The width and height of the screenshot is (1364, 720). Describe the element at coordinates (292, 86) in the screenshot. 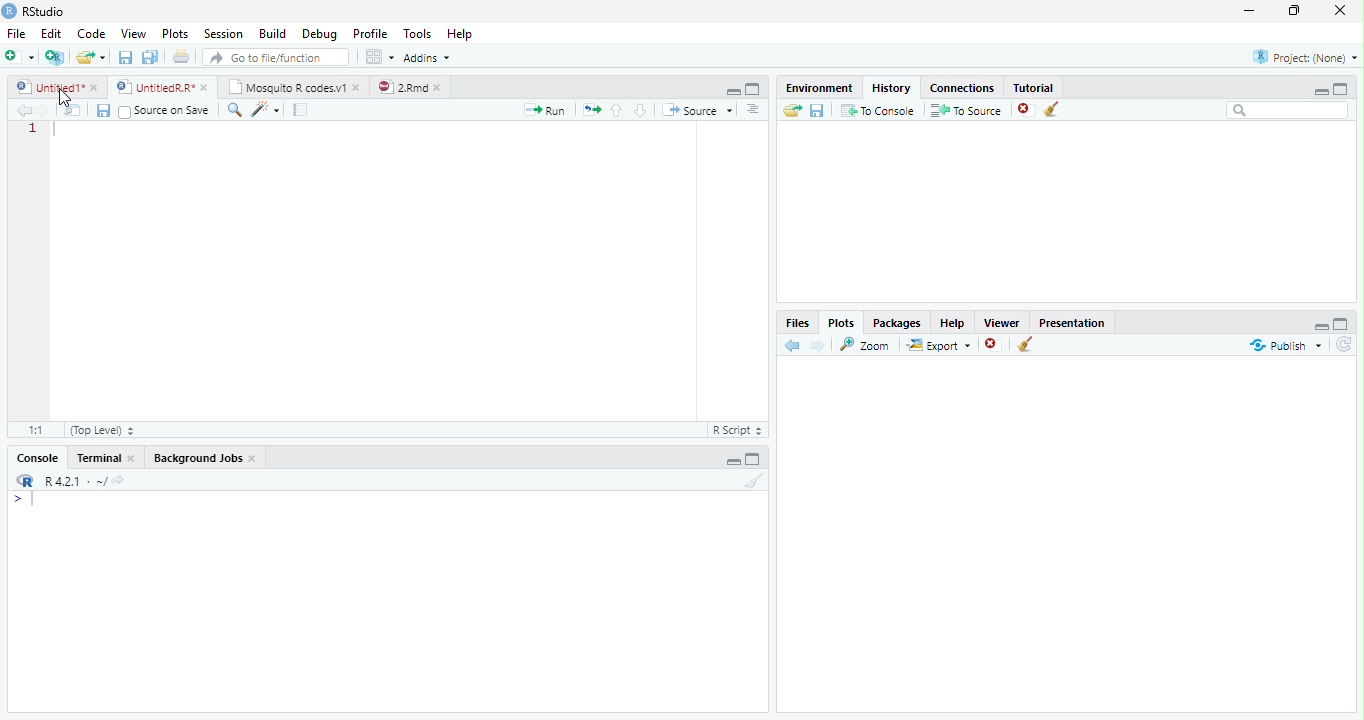

I see `Mosquito R codes.v1` at that location.